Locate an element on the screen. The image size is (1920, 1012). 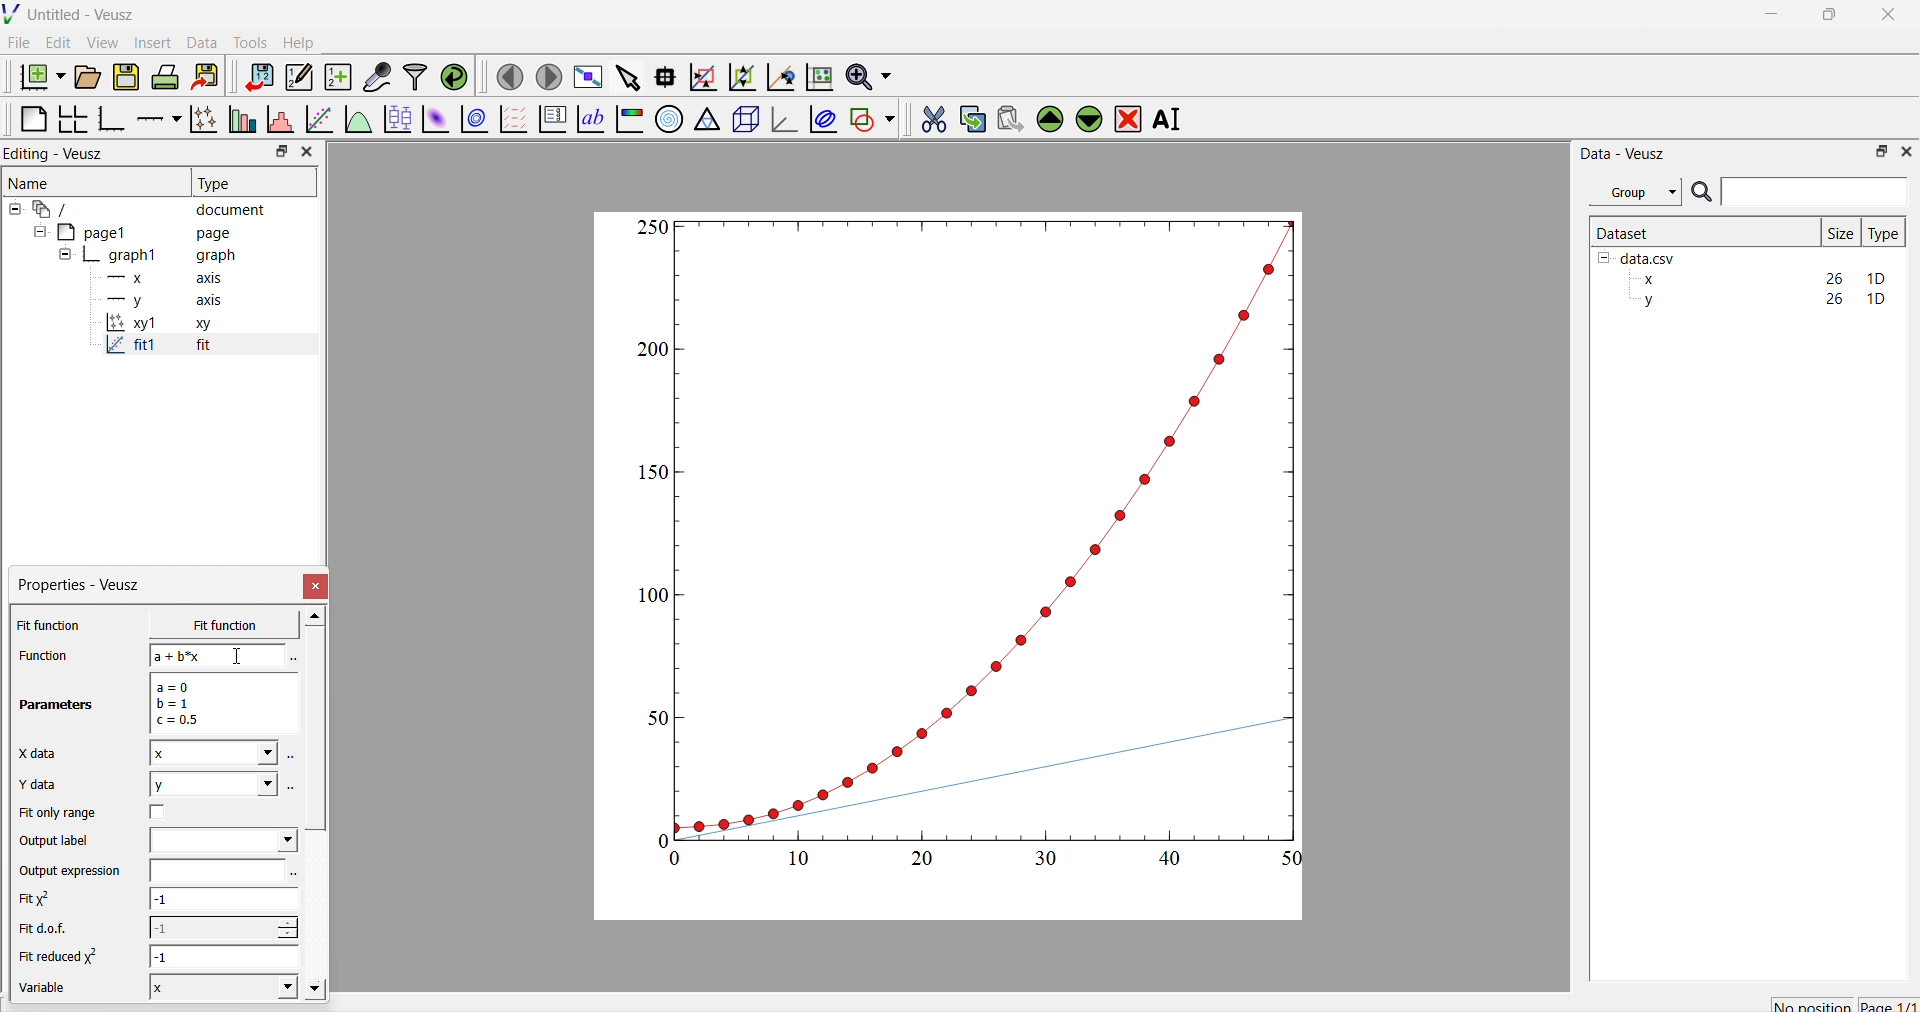
Remove is located at coordinates (1127, 117).